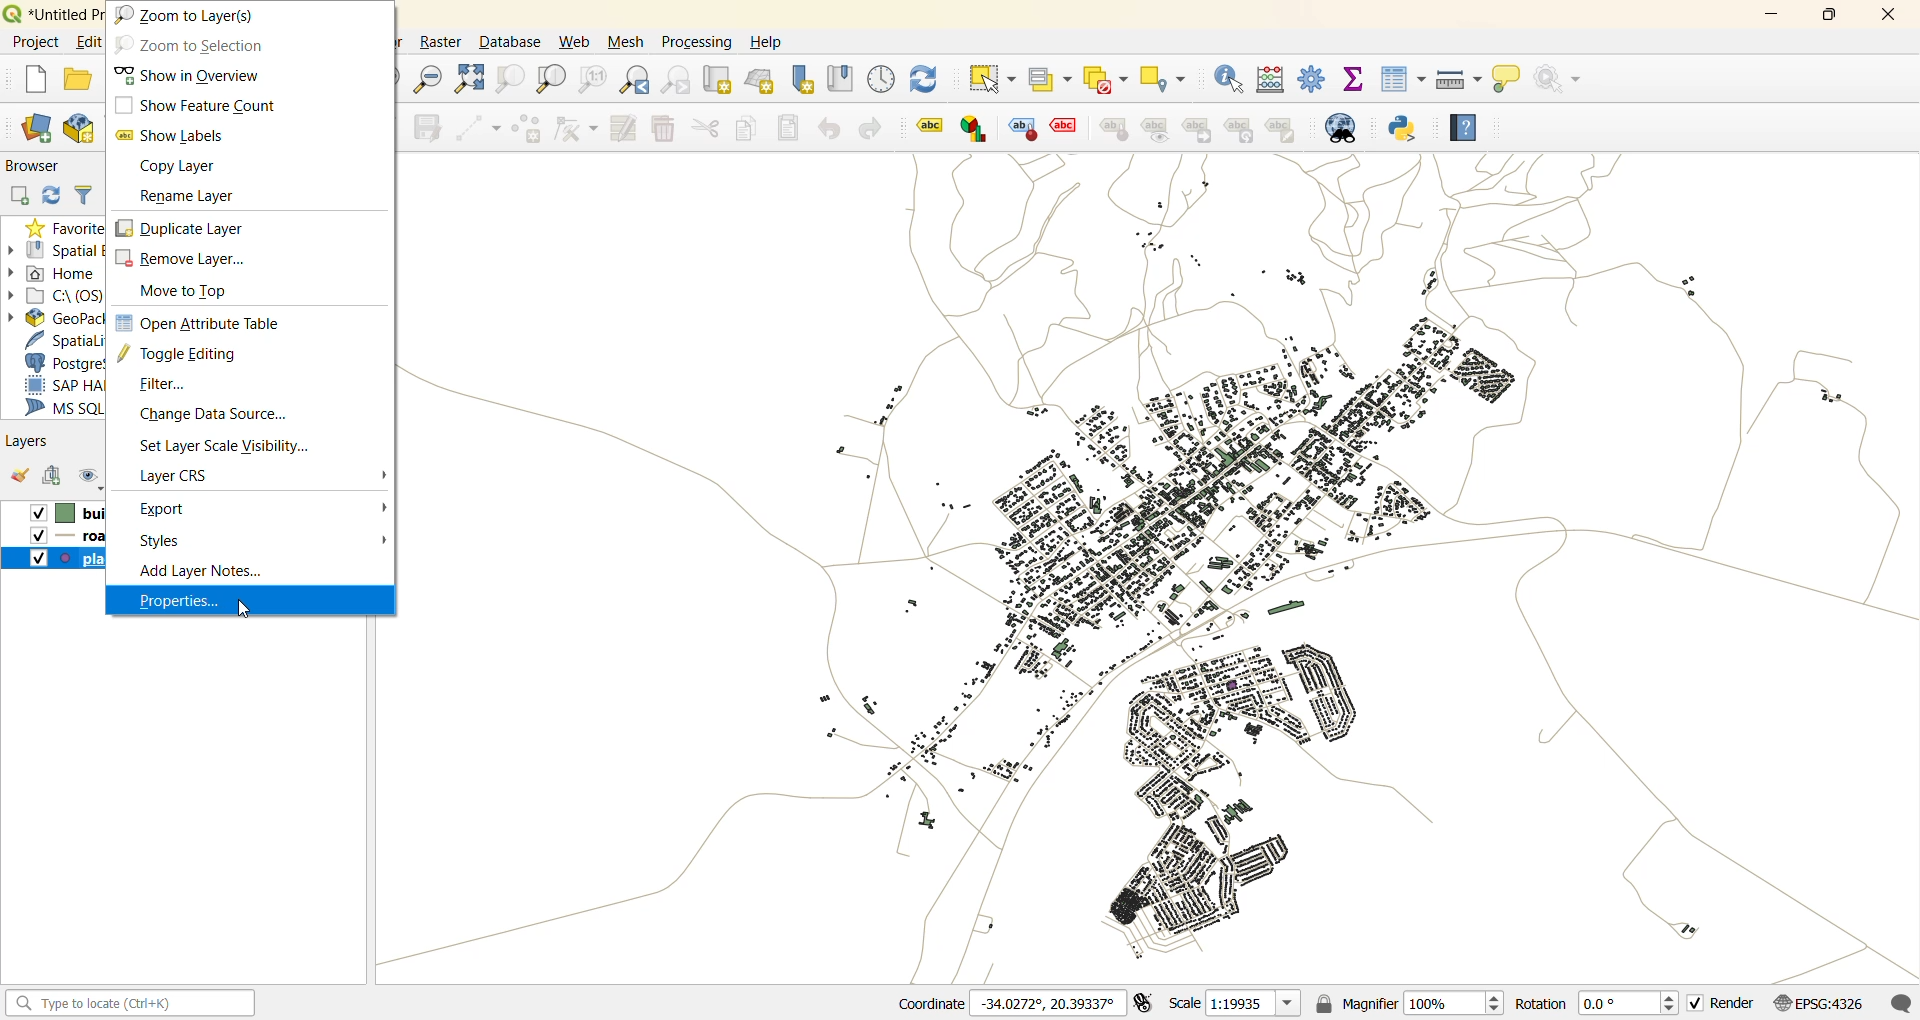 This screenshot has height=1020, width=1920. I want to click on filter , so click(165, 386).